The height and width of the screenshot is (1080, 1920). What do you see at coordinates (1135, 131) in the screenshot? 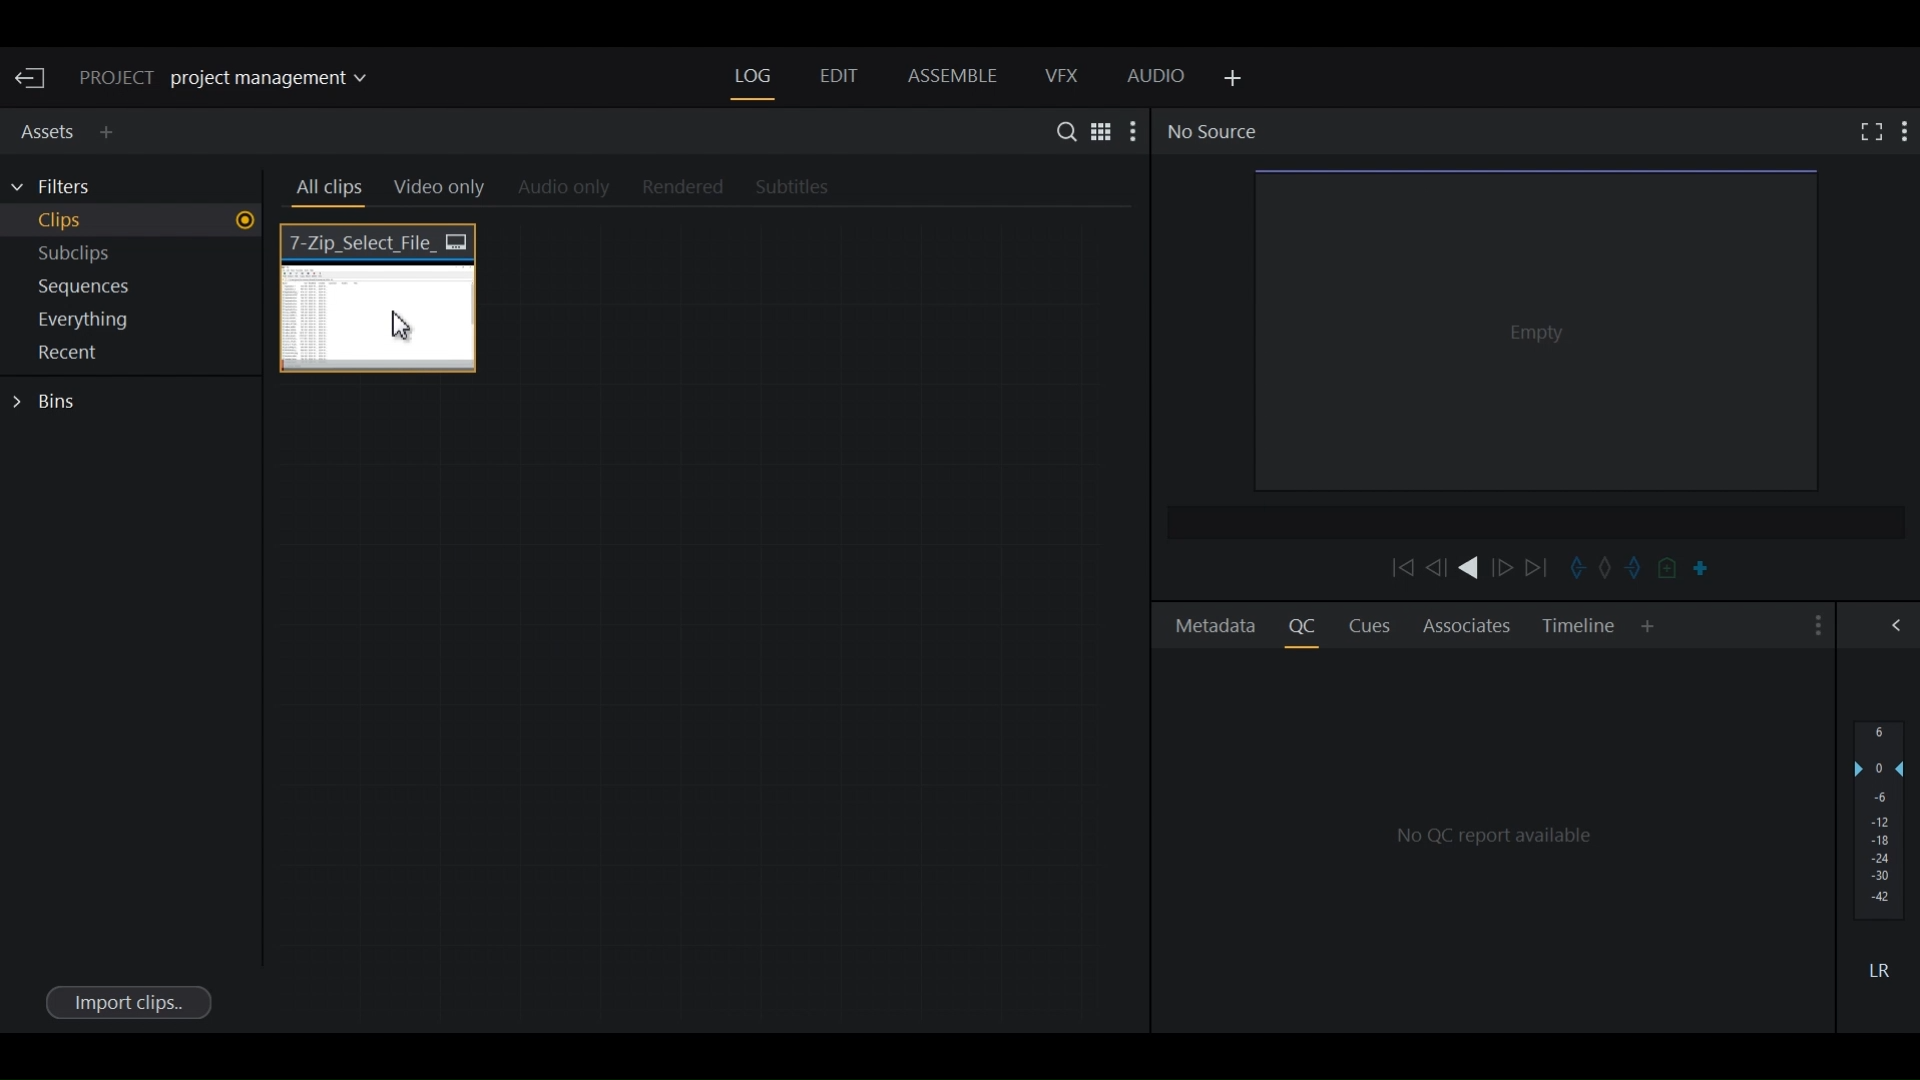
I see `Show settings menu` at bounding box center [1135, 131].